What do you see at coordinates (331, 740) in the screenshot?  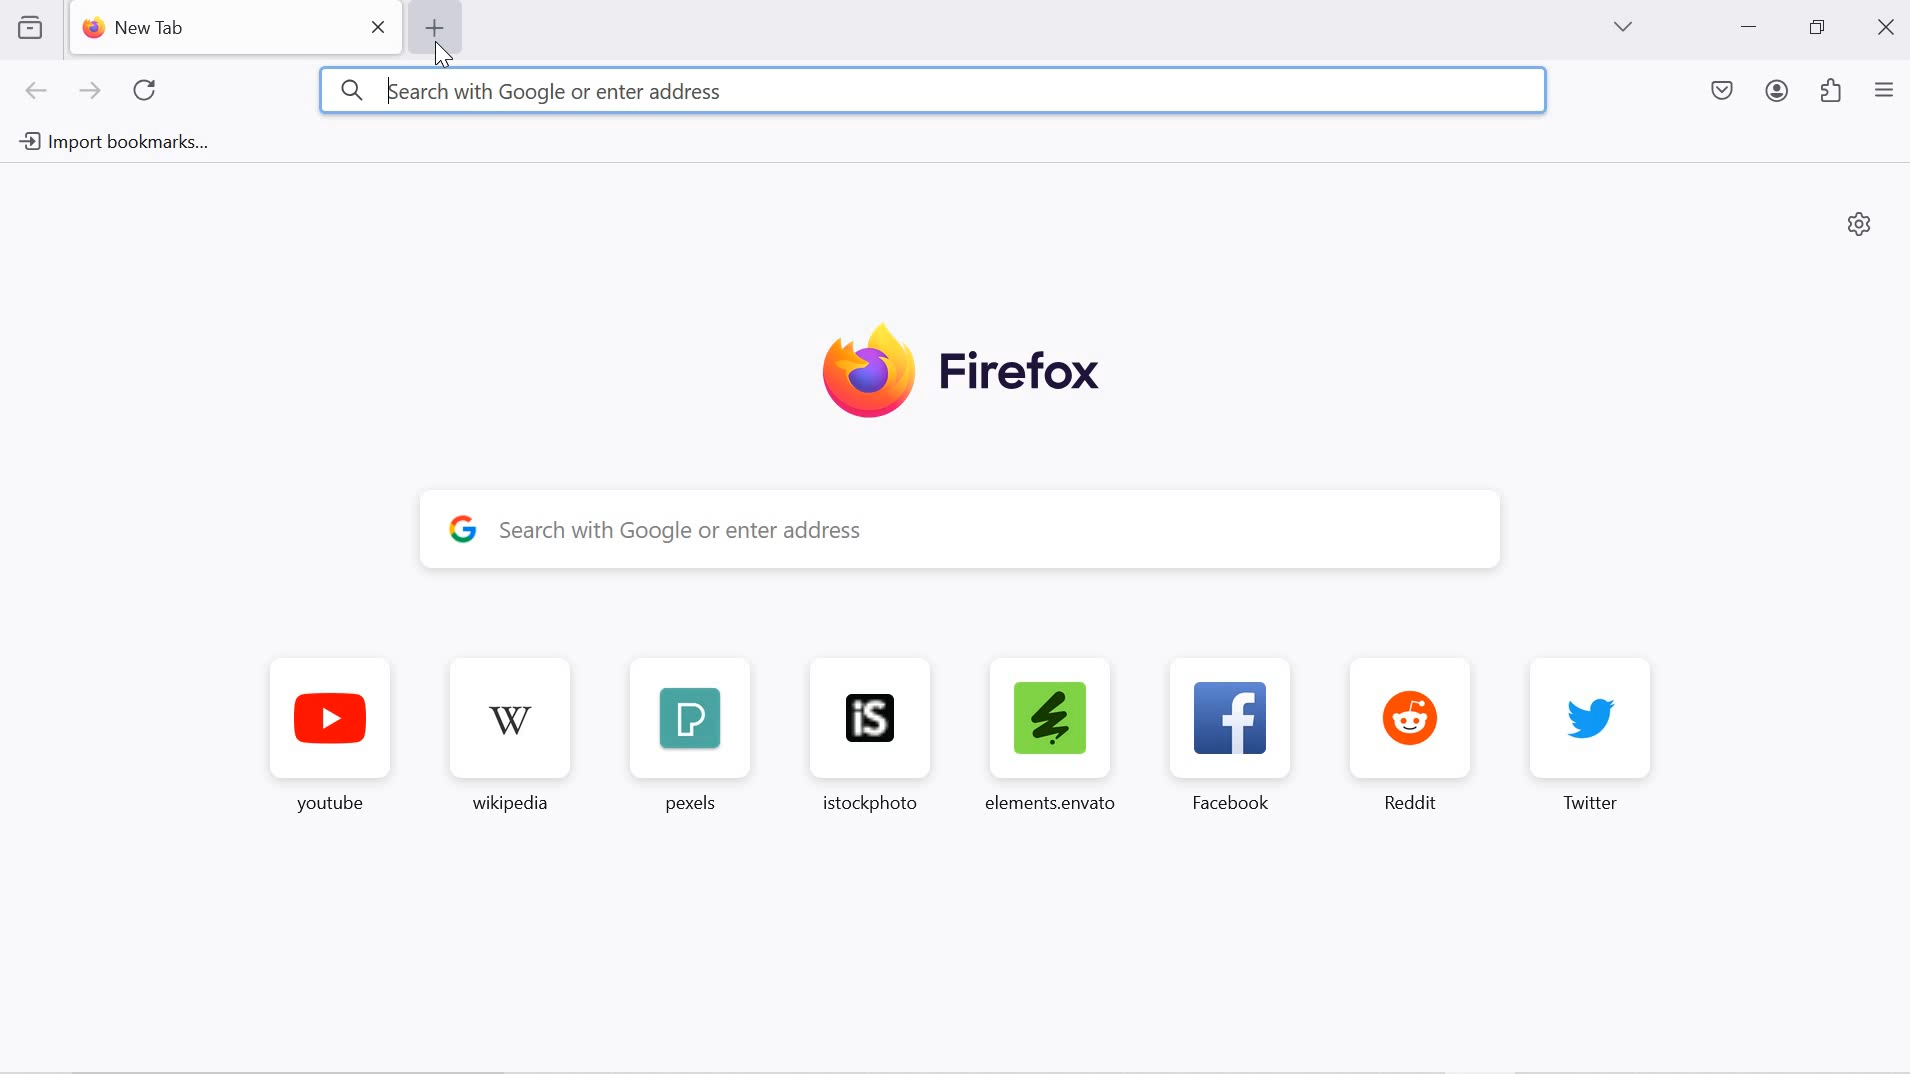 I see `youtube favorite` at bounding box center [331, 740].